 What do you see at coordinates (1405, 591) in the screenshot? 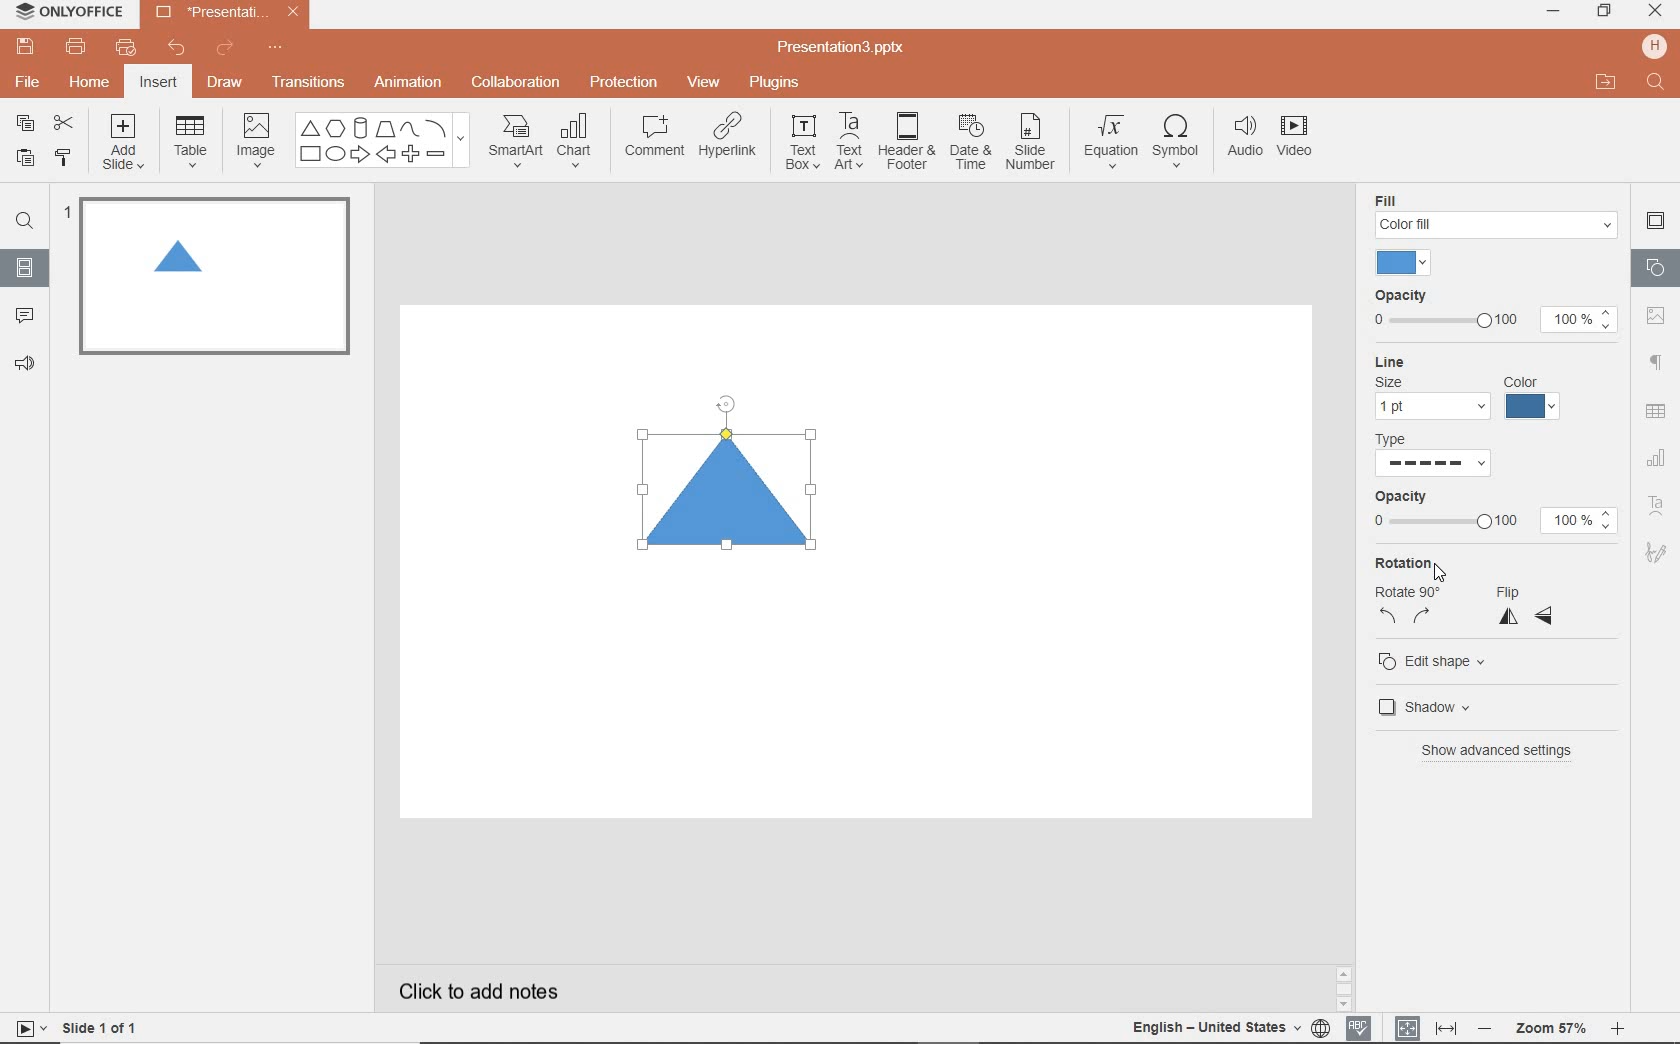
I see `rotation` at bounding box center [1405, 591].